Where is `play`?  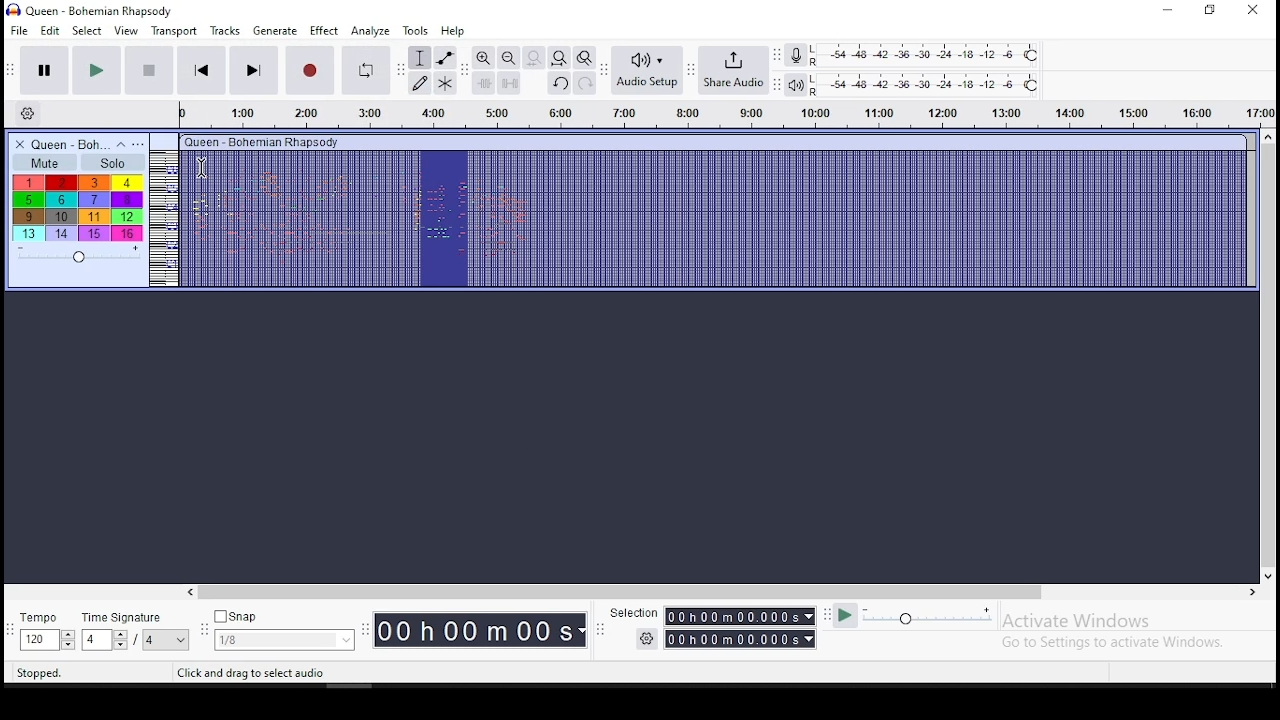
play is located at coordinates (95, 70).